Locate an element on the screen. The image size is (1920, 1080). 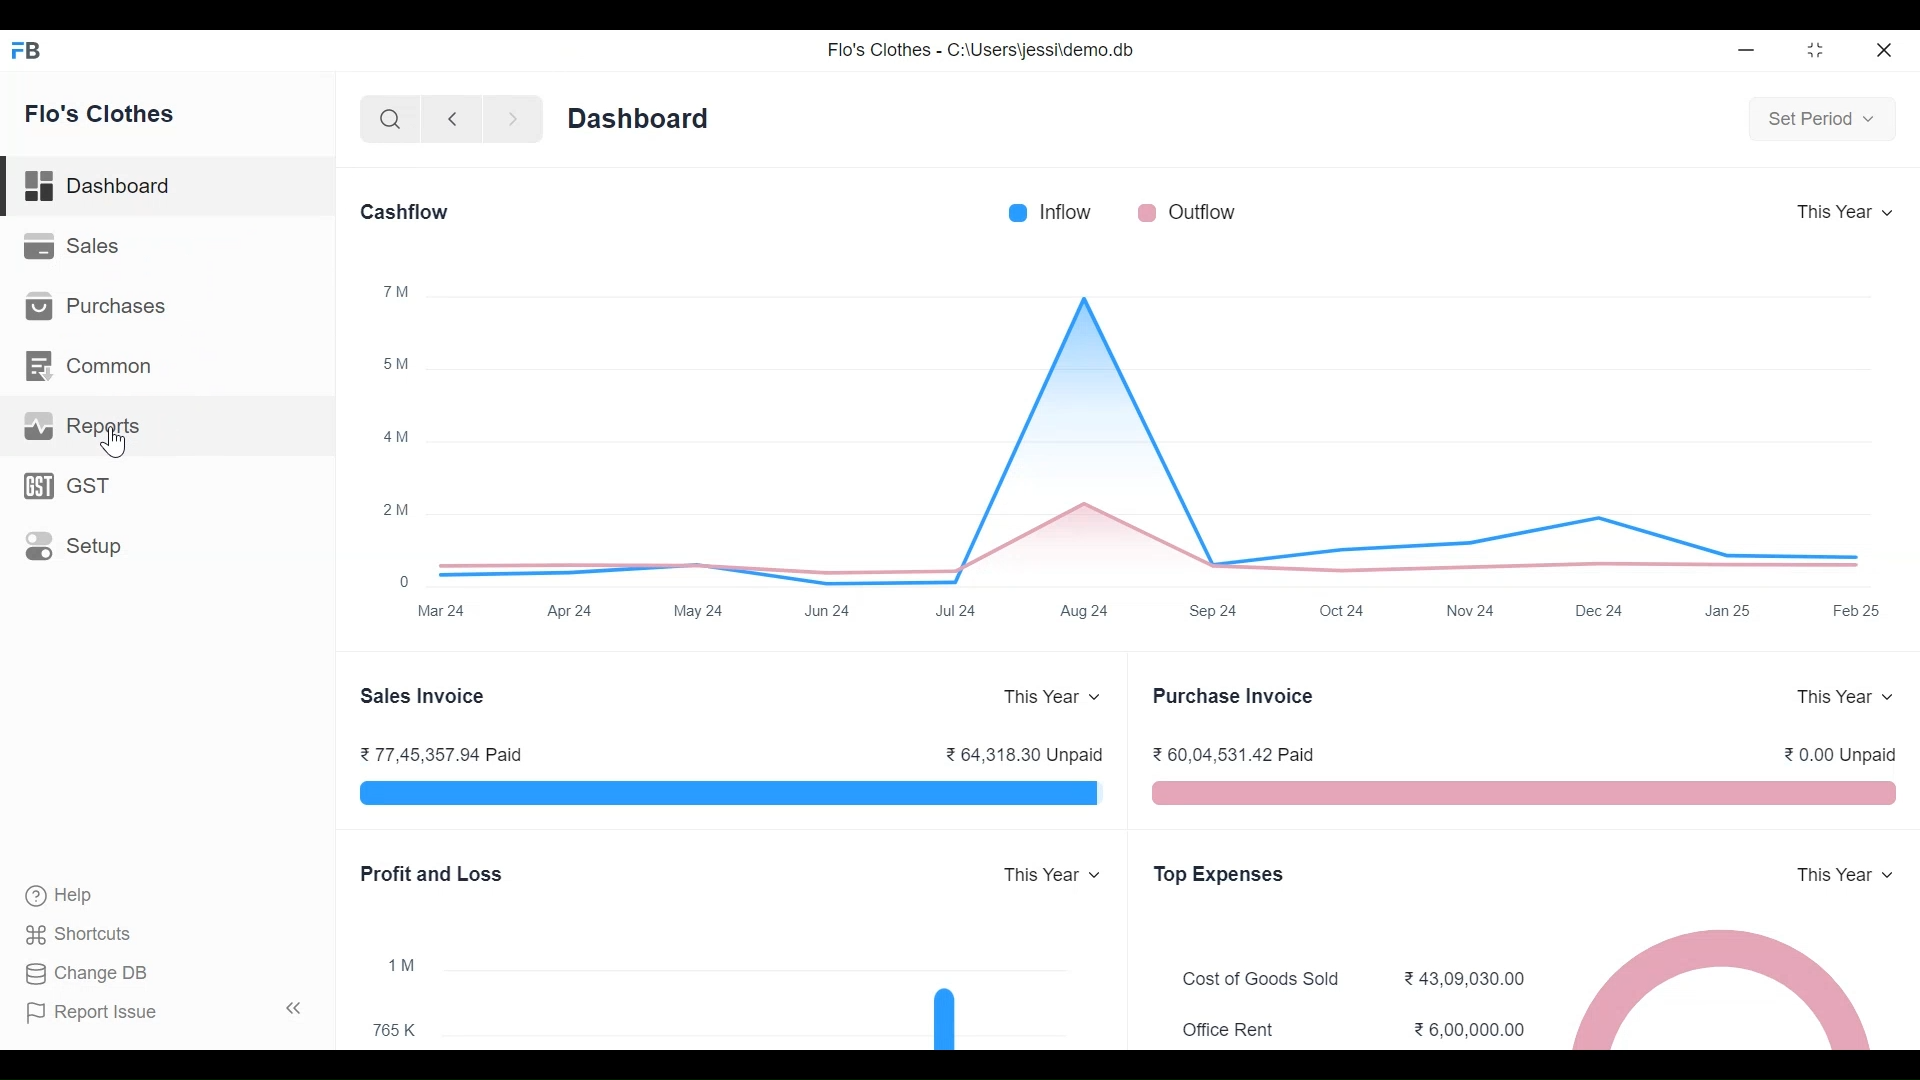
Common is located at coordinates (92, 364).